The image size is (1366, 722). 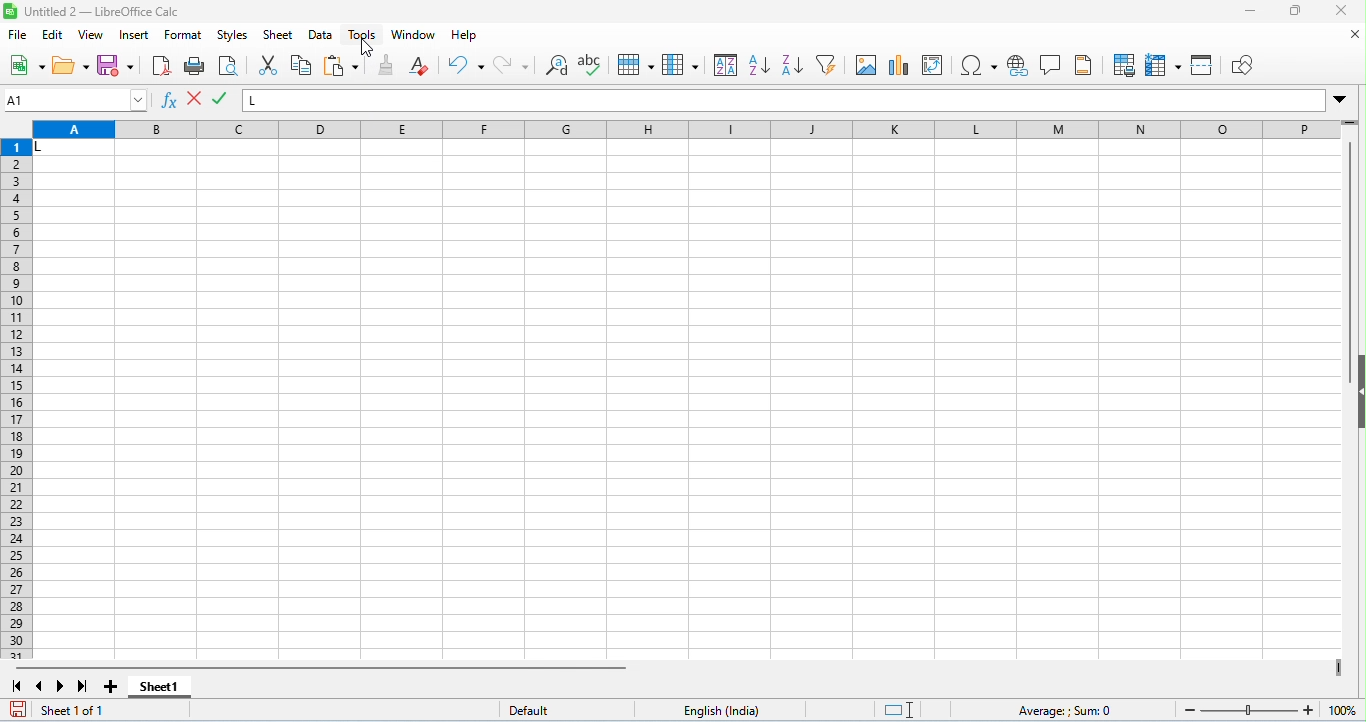 I want to click on cell with data, so click(x=74, y=147).